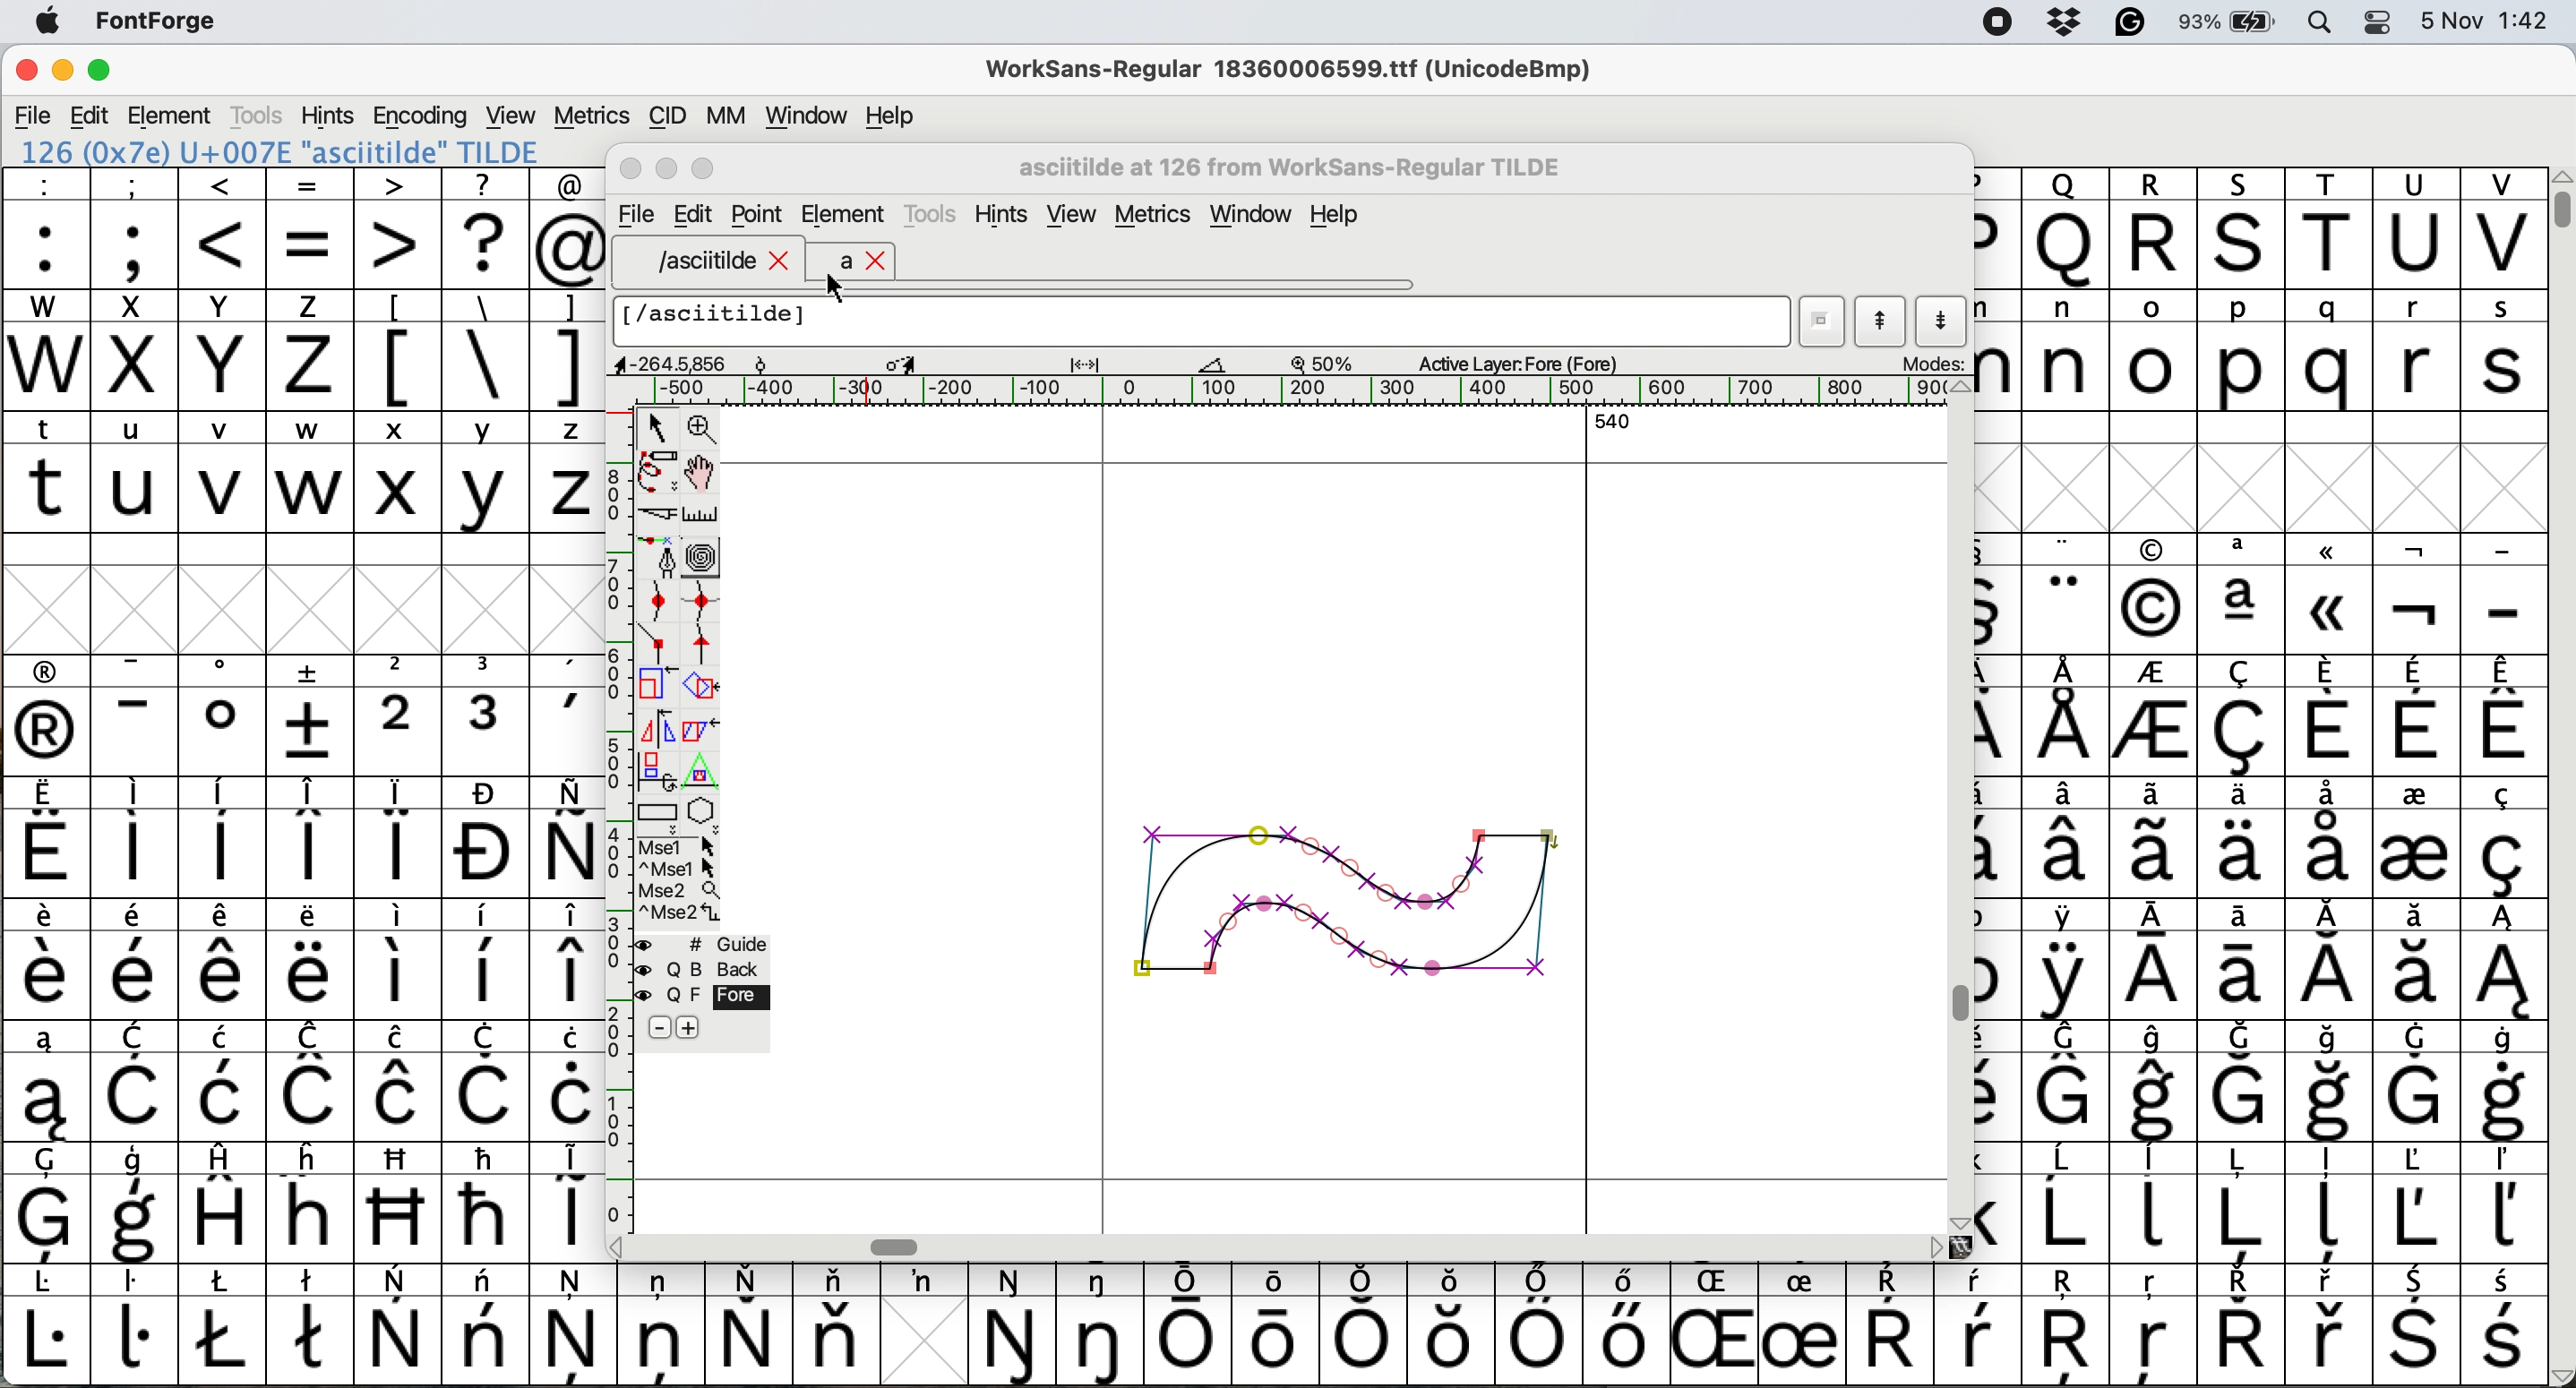  What do you see at coordinates (2501, 838) in the screenshot?
I see `symbol` at bounding box center [2501, 838].